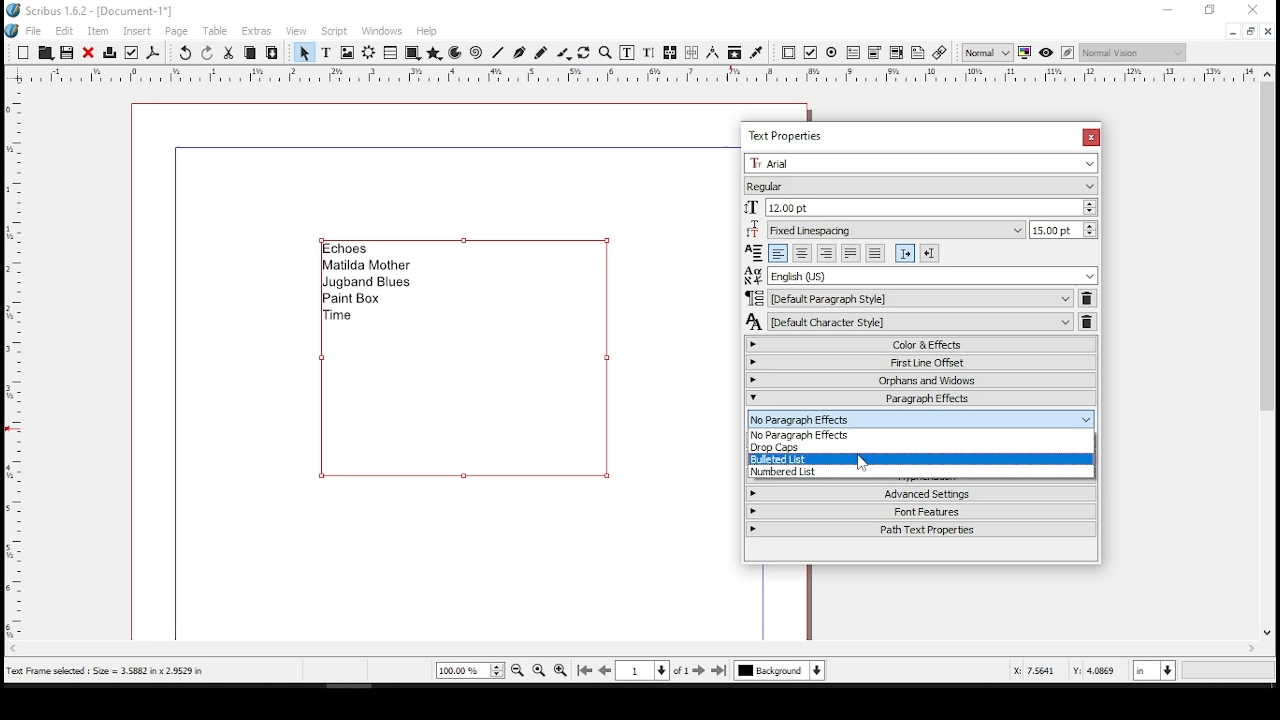  What do you see at coordinates (111, 671) in the screenshot?
I see `text frame selected: size = 3.5882 x 2.9529 in` at bounding box center [111, 671].